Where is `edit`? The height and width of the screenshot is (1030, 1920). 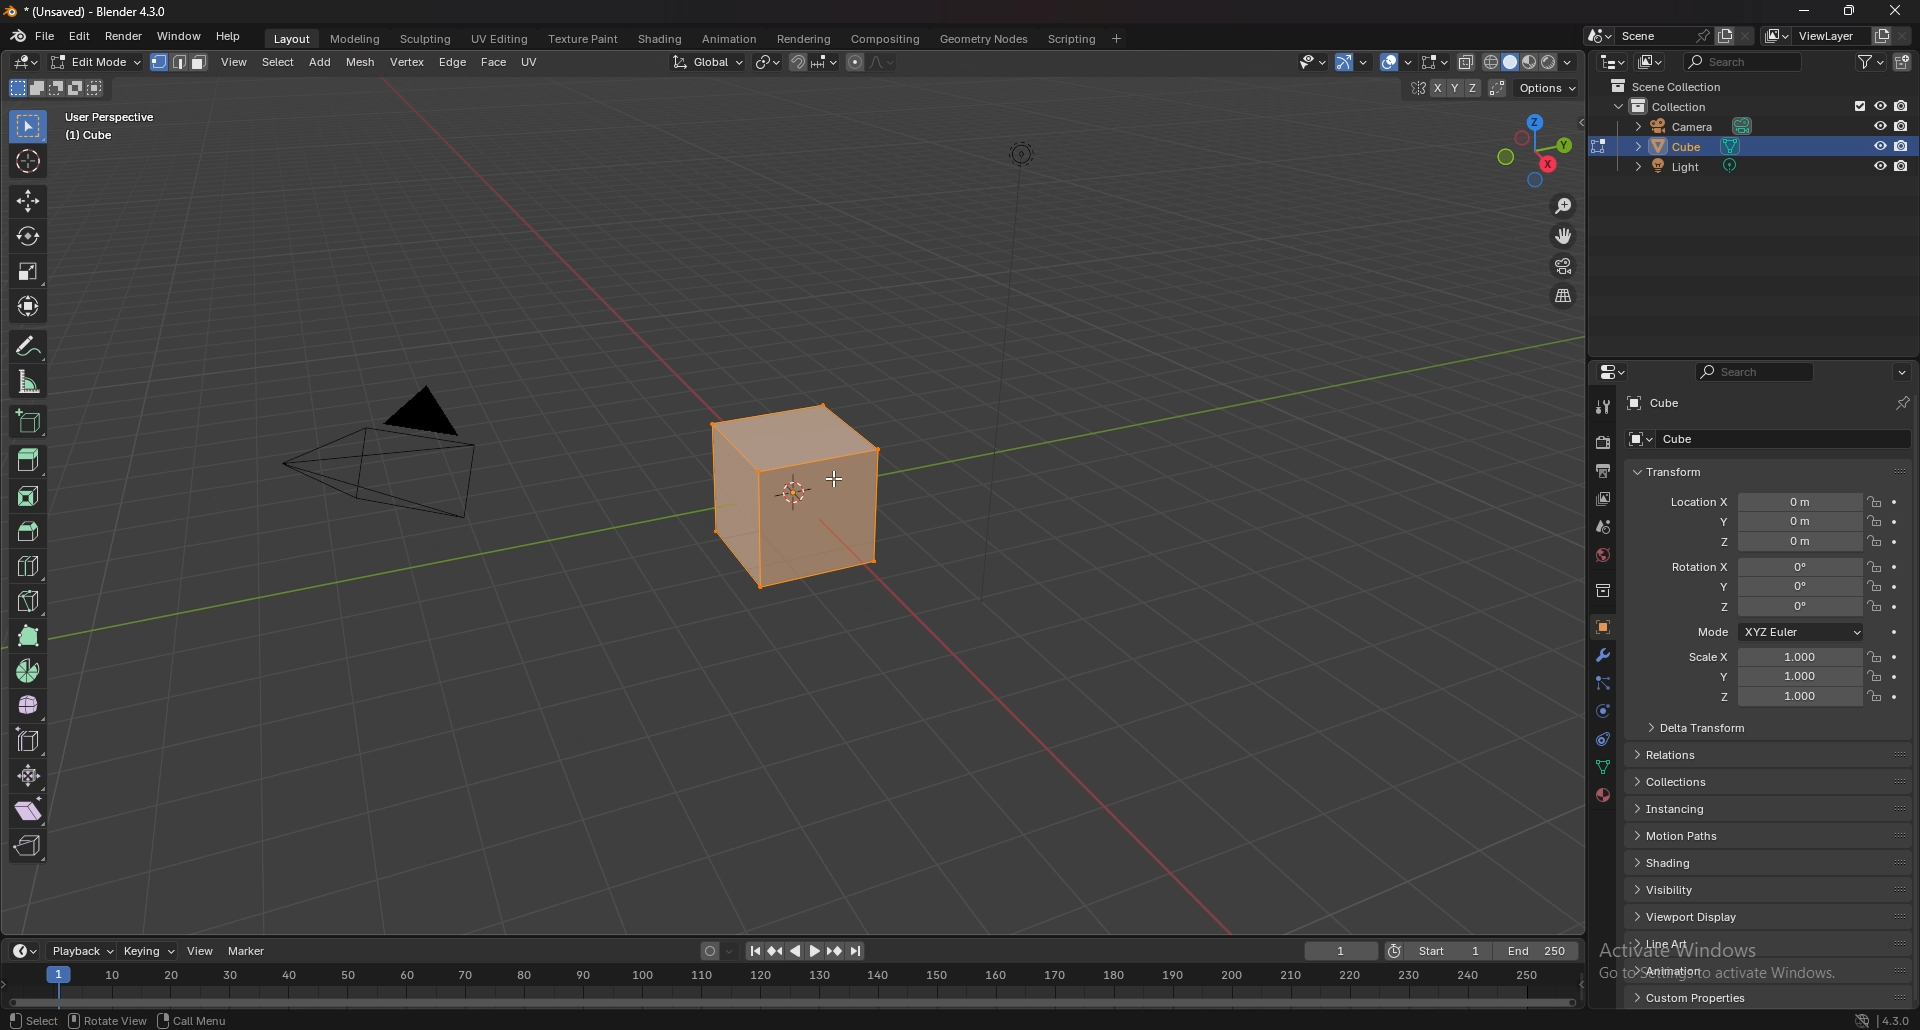 edit is located at coordinates (80, 37).